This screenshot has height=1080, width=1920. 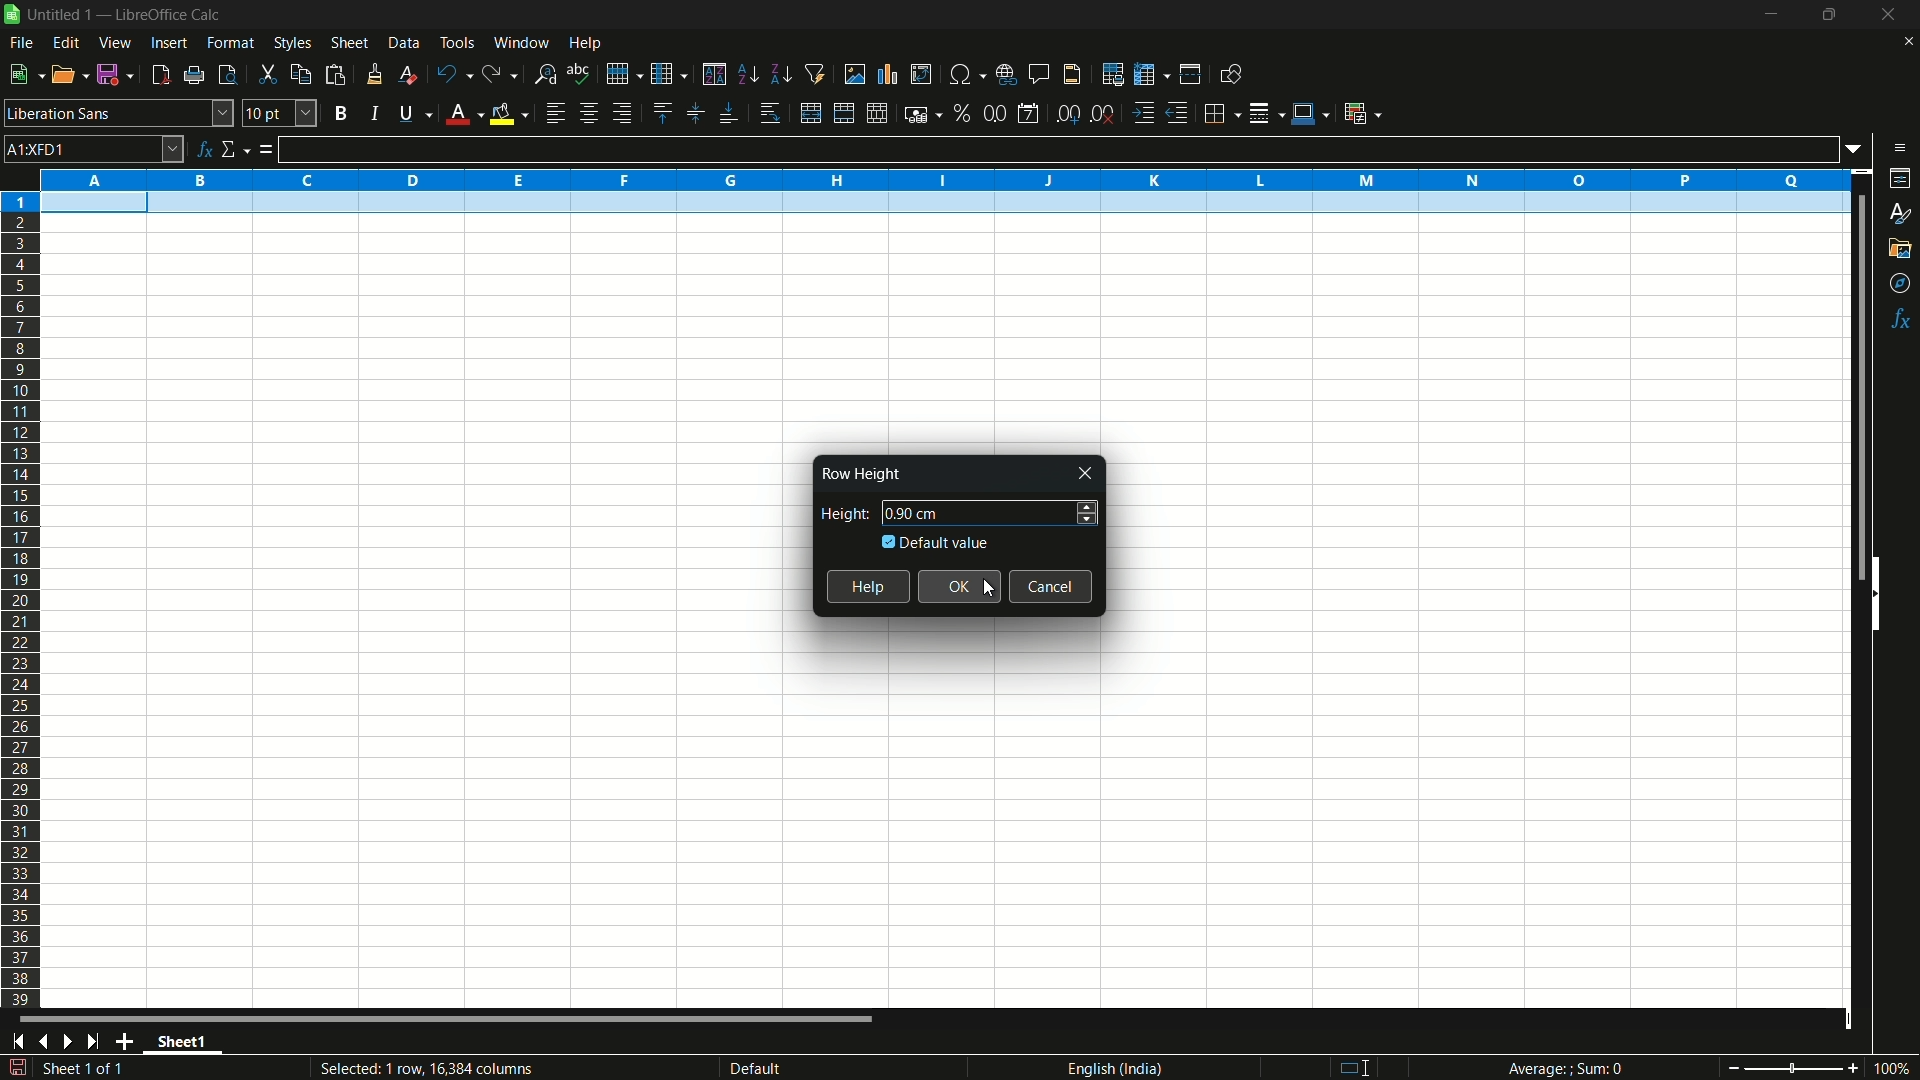 I want to click on unmerge cells, so click(x=878, y=113).